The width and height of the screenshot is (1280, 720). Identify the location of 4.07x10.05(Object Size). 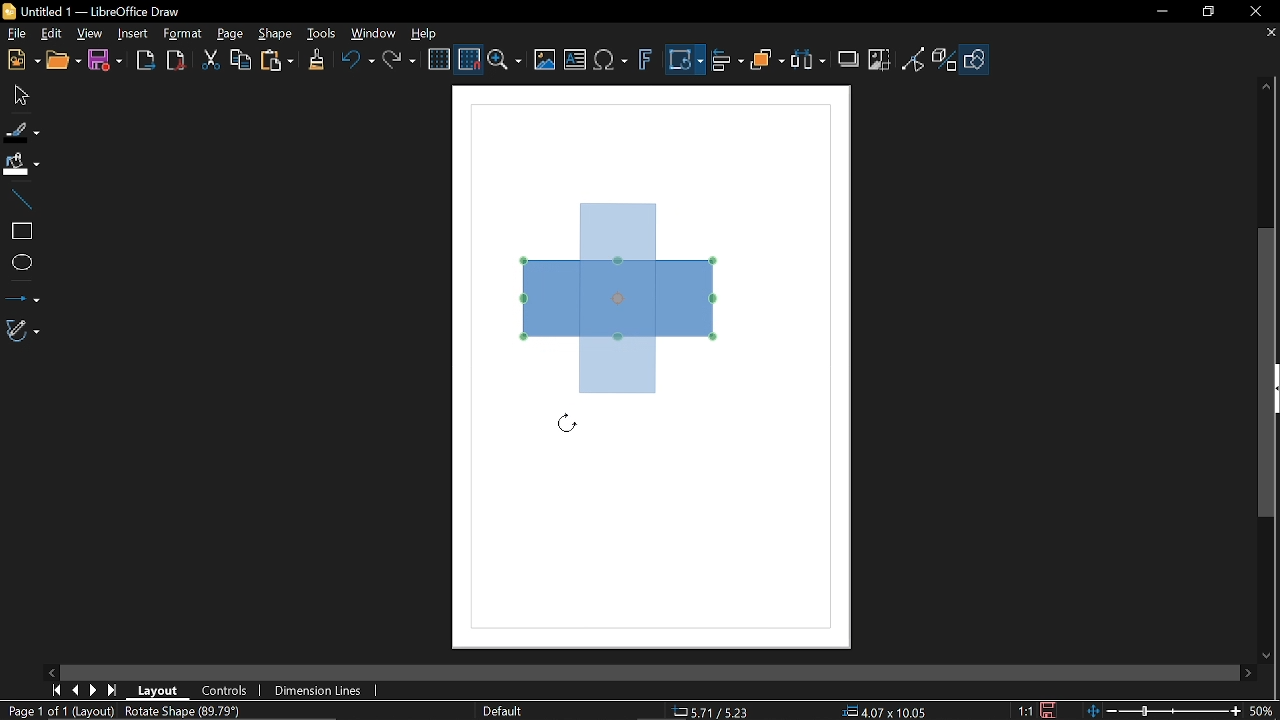
(885, 712).